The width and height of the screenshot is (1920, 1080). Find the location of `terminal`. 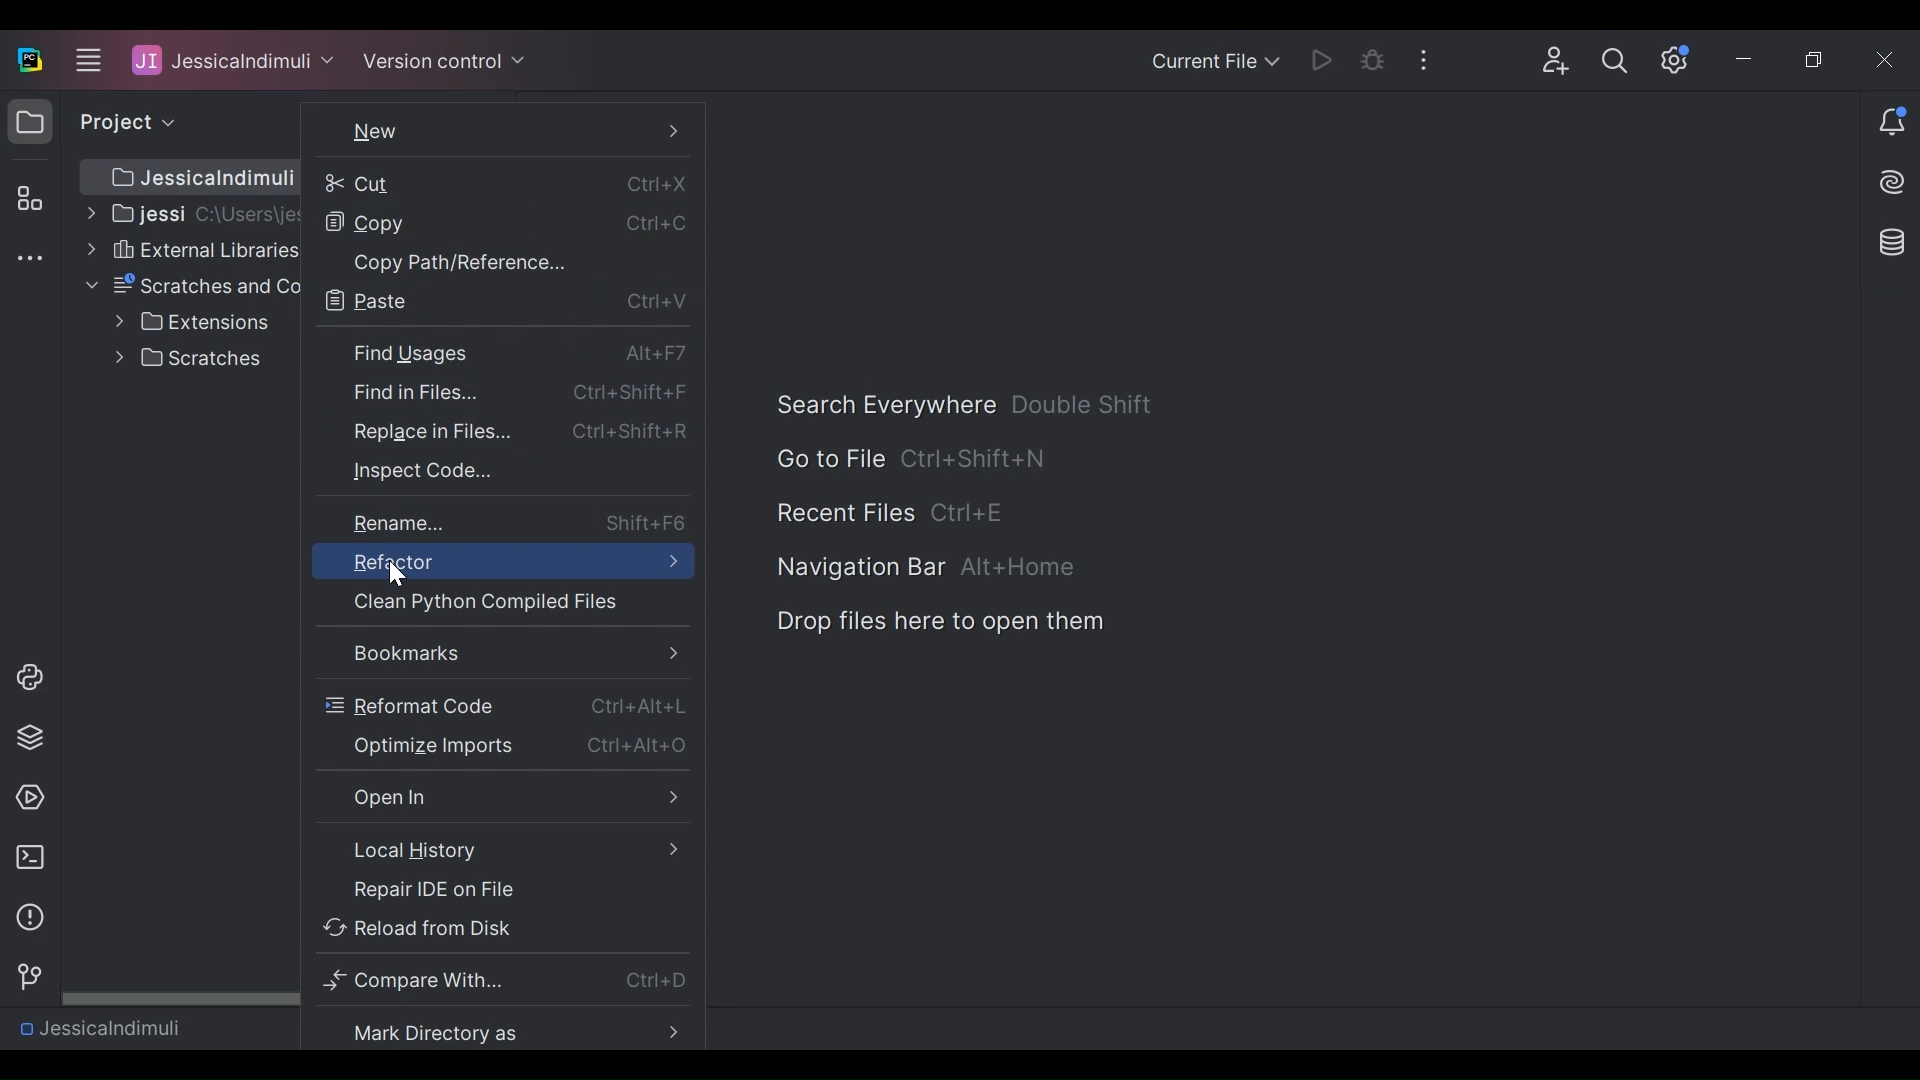

terminal is located at coordinates (24, 858).